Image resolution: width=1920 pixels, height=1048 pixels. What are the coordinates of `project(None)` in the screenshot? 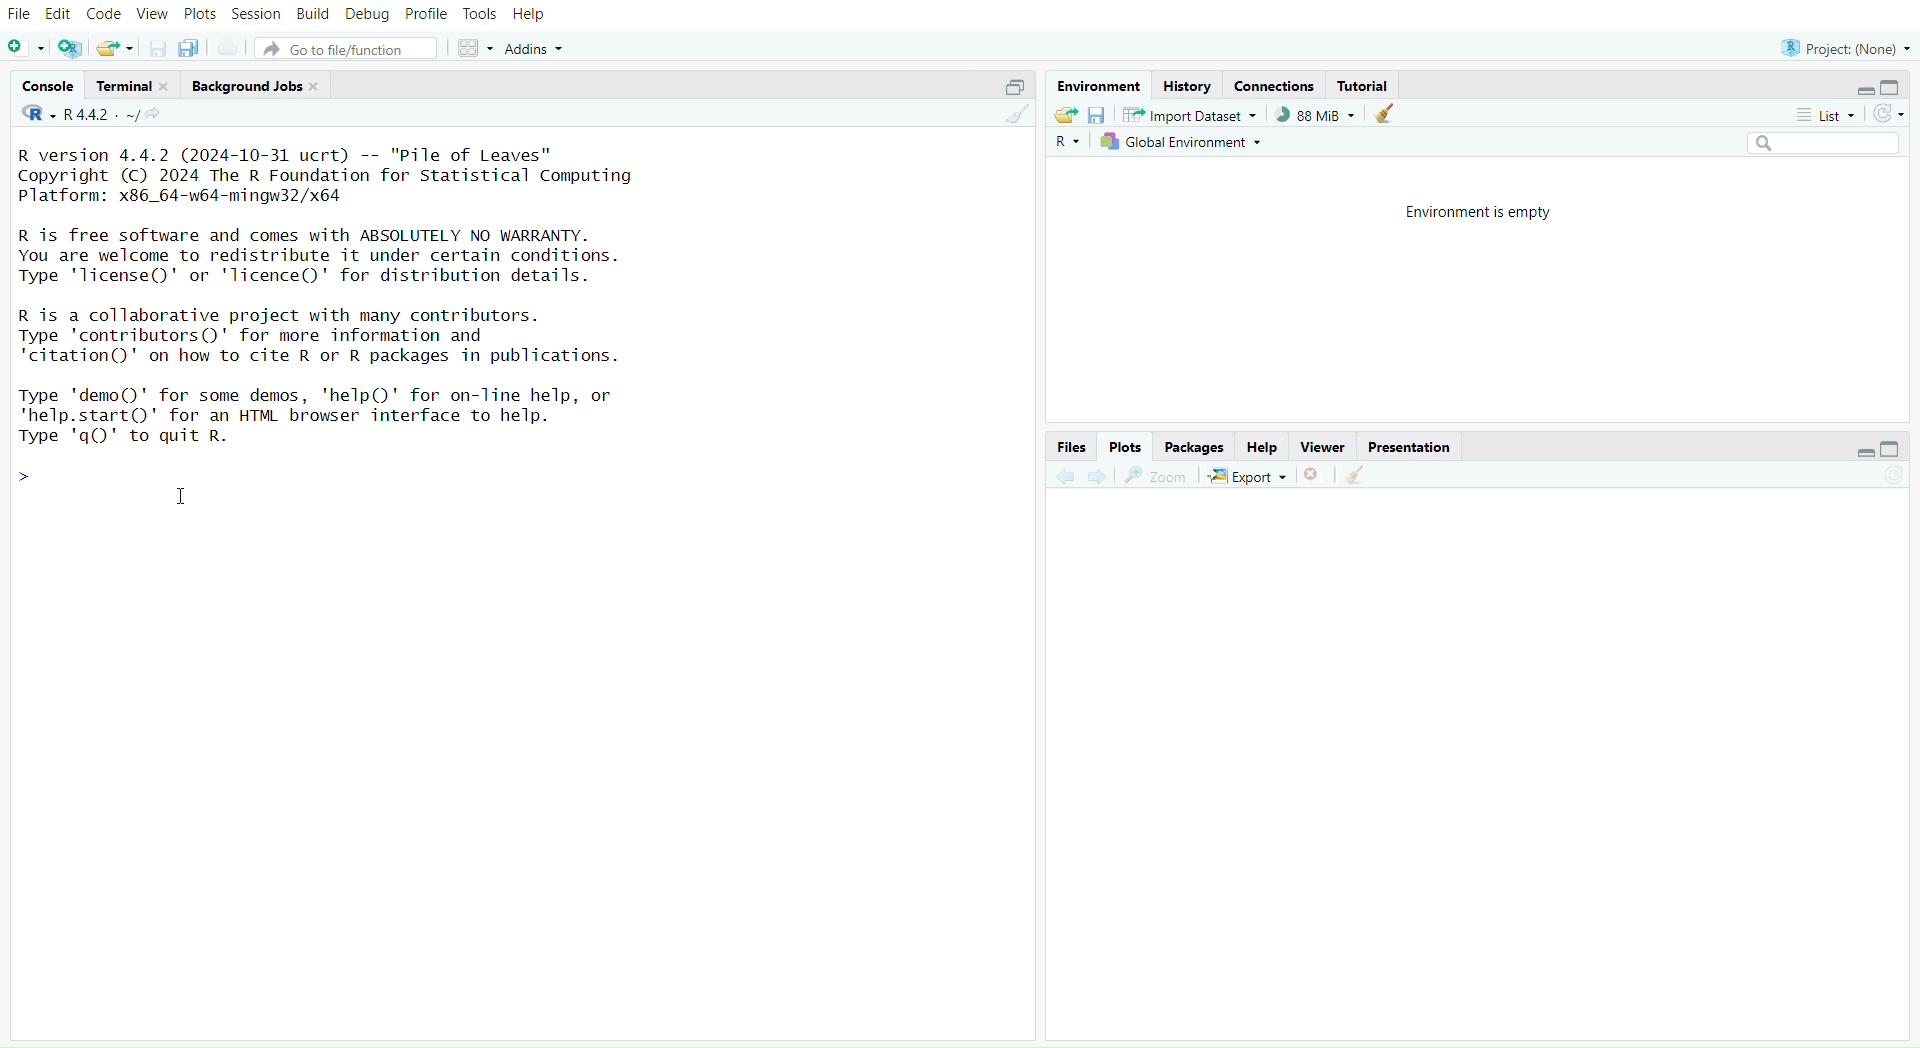 It's located at (1845, 47).